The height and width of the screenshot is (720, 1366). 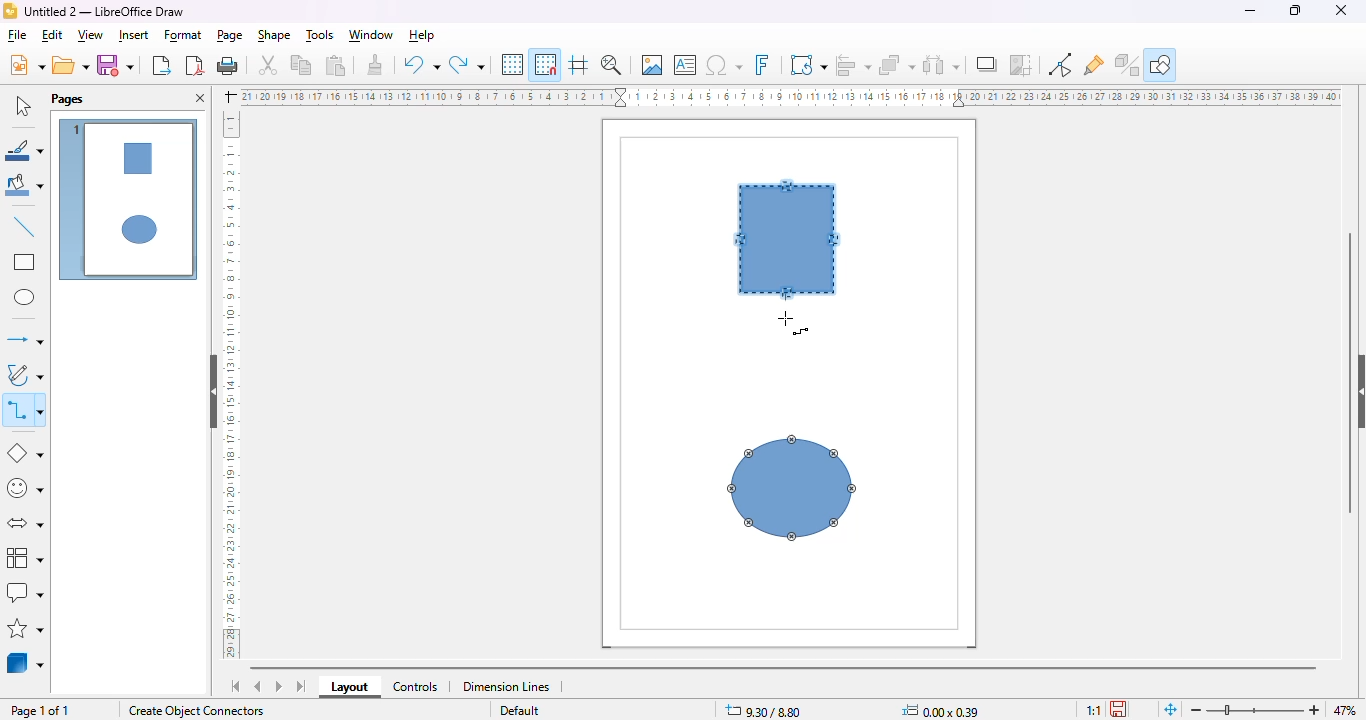 I want to click on insert special characters, so click(x=724, y=65).